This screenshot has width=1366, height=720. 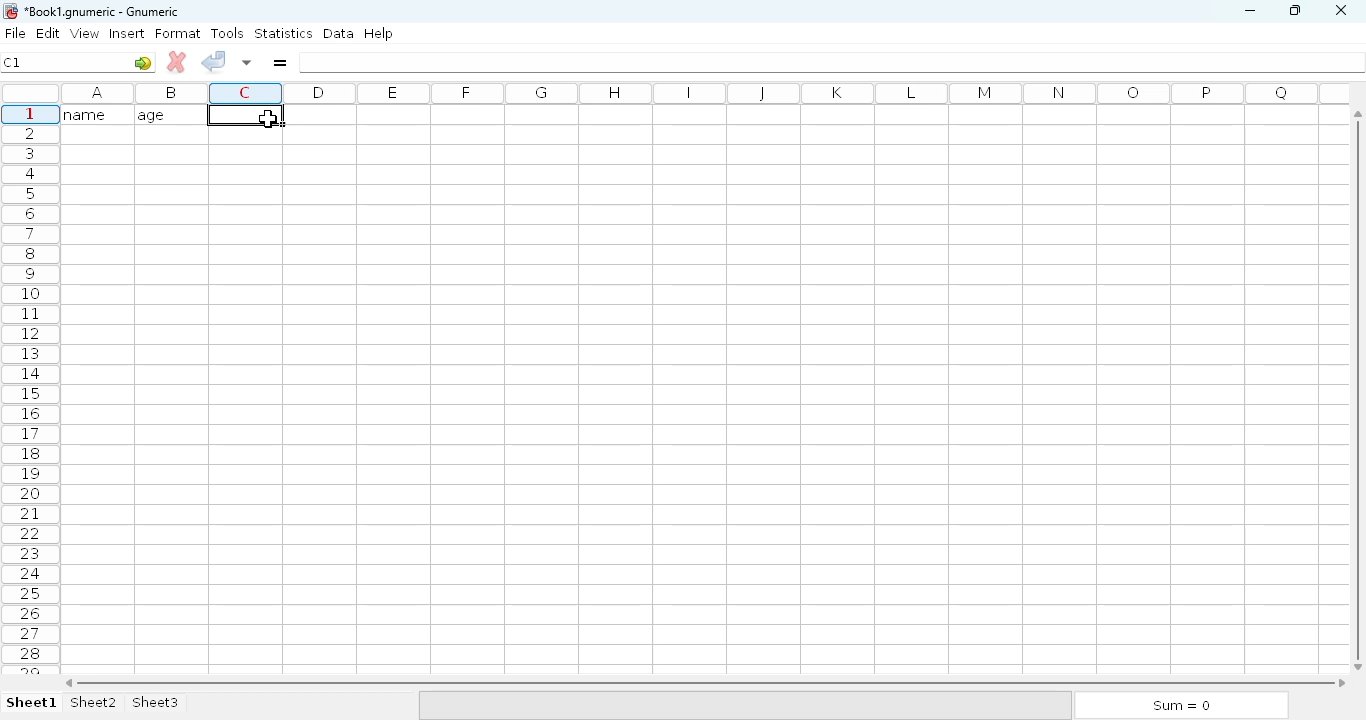 I want to click on maximize, so click(x=1294, y=9).